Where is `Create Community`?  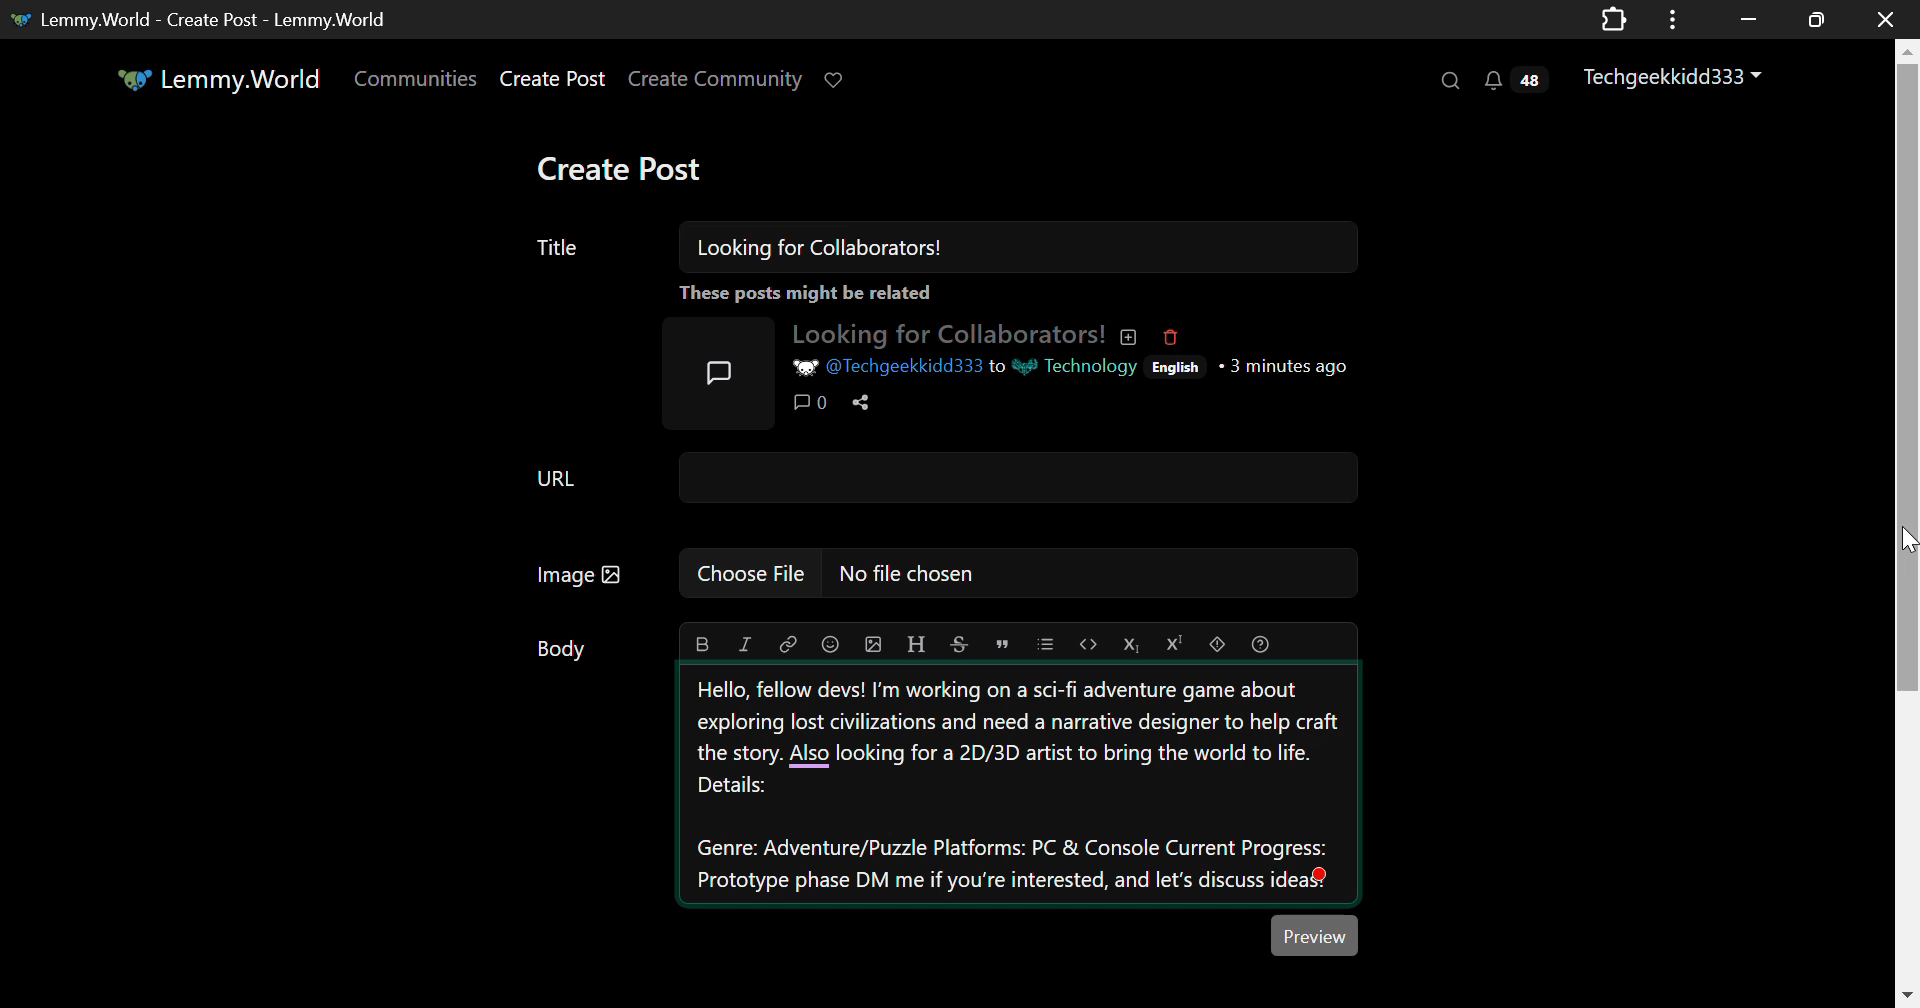
Create Community is located at coordinates (719, 80).